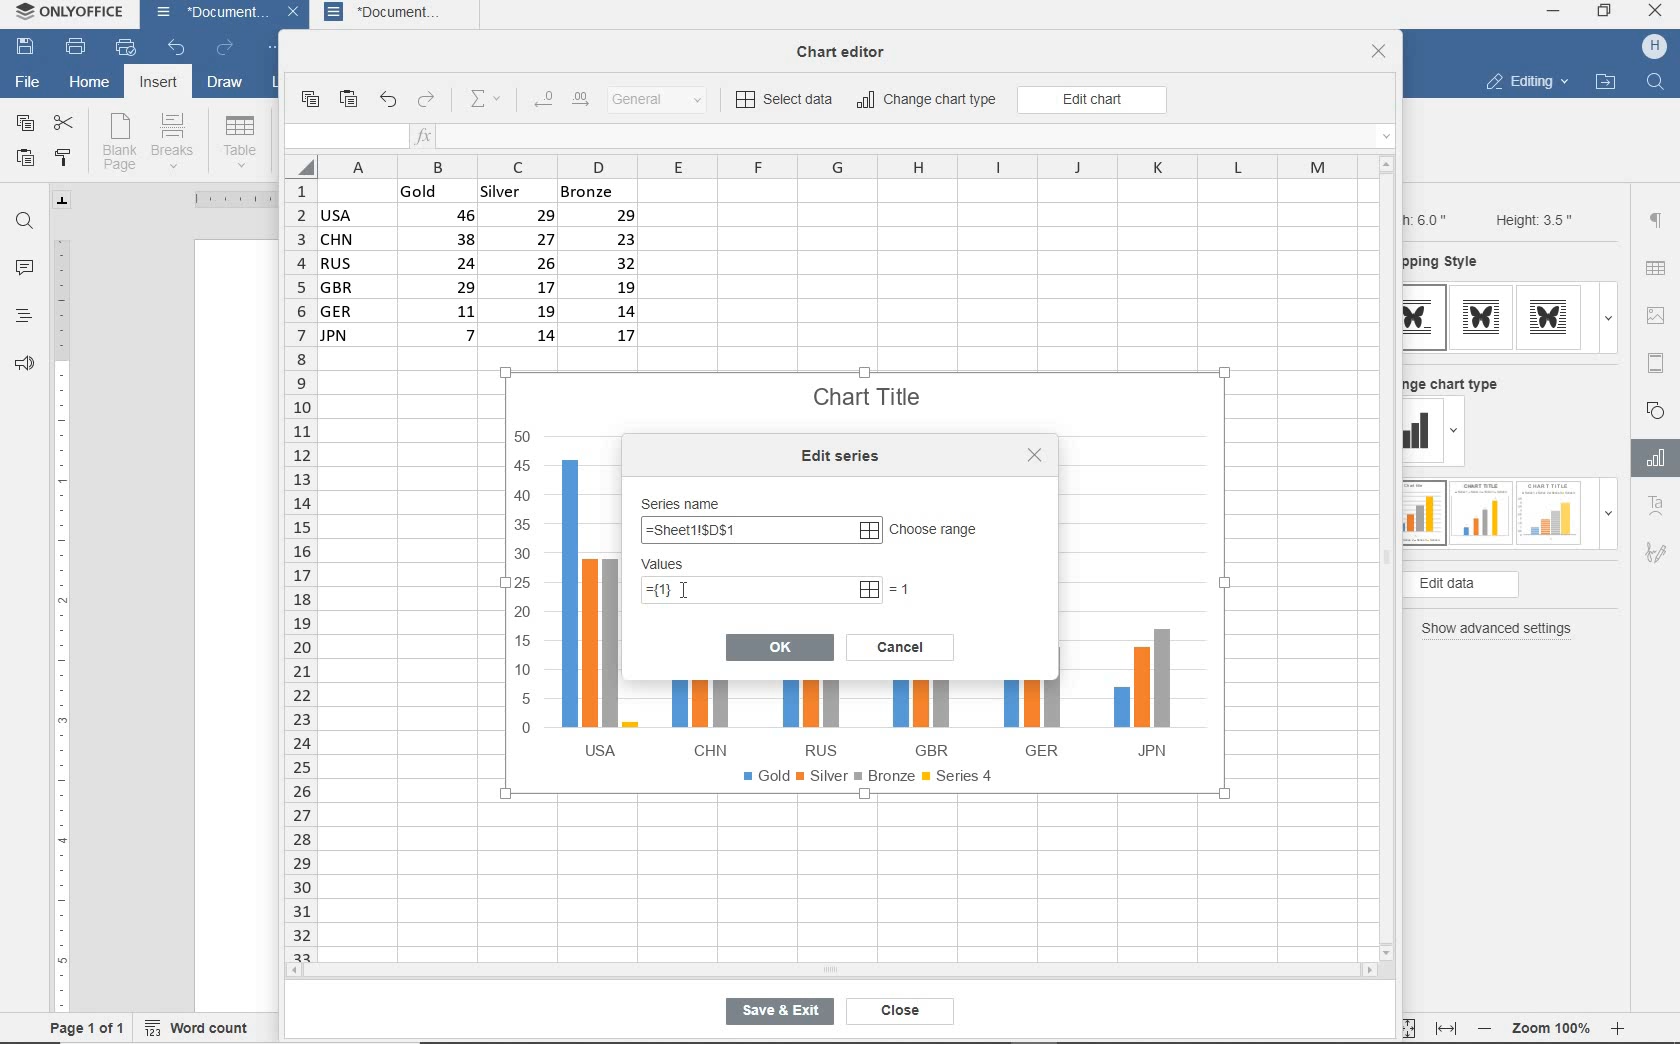  I want to click on header & footer, so click(1655, 362).